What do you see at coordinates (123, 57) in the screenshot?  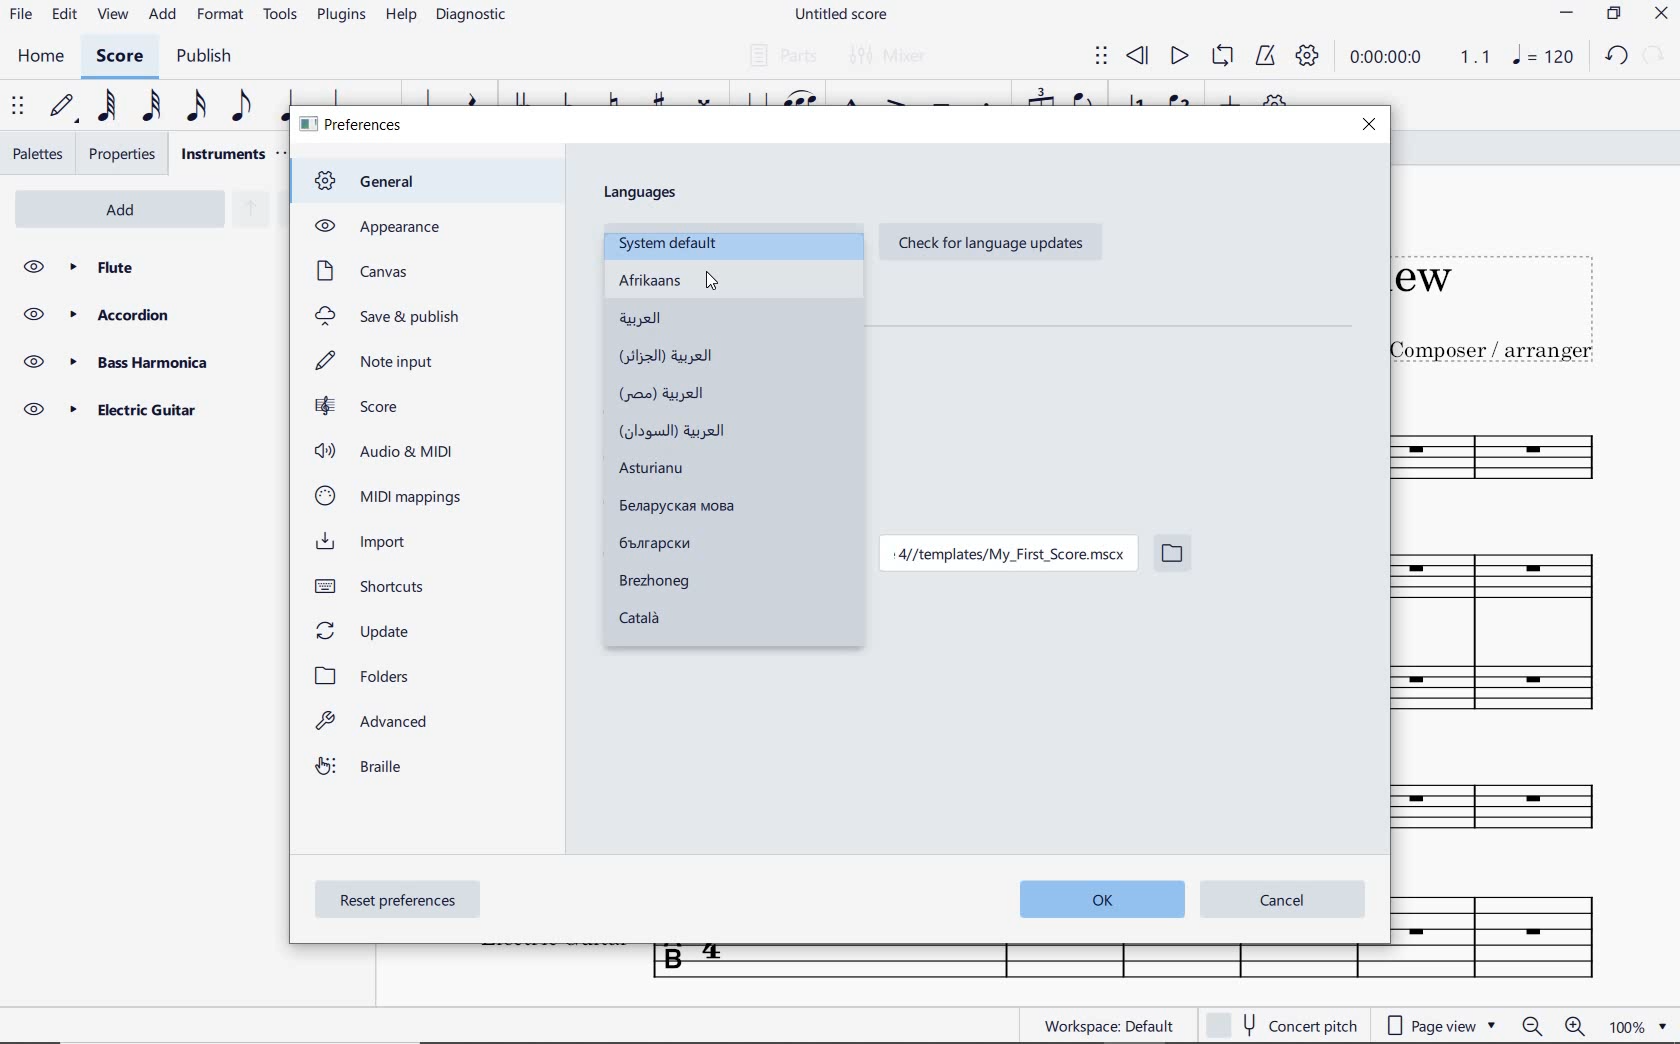 I see `score` at bounding box center [123, 57].